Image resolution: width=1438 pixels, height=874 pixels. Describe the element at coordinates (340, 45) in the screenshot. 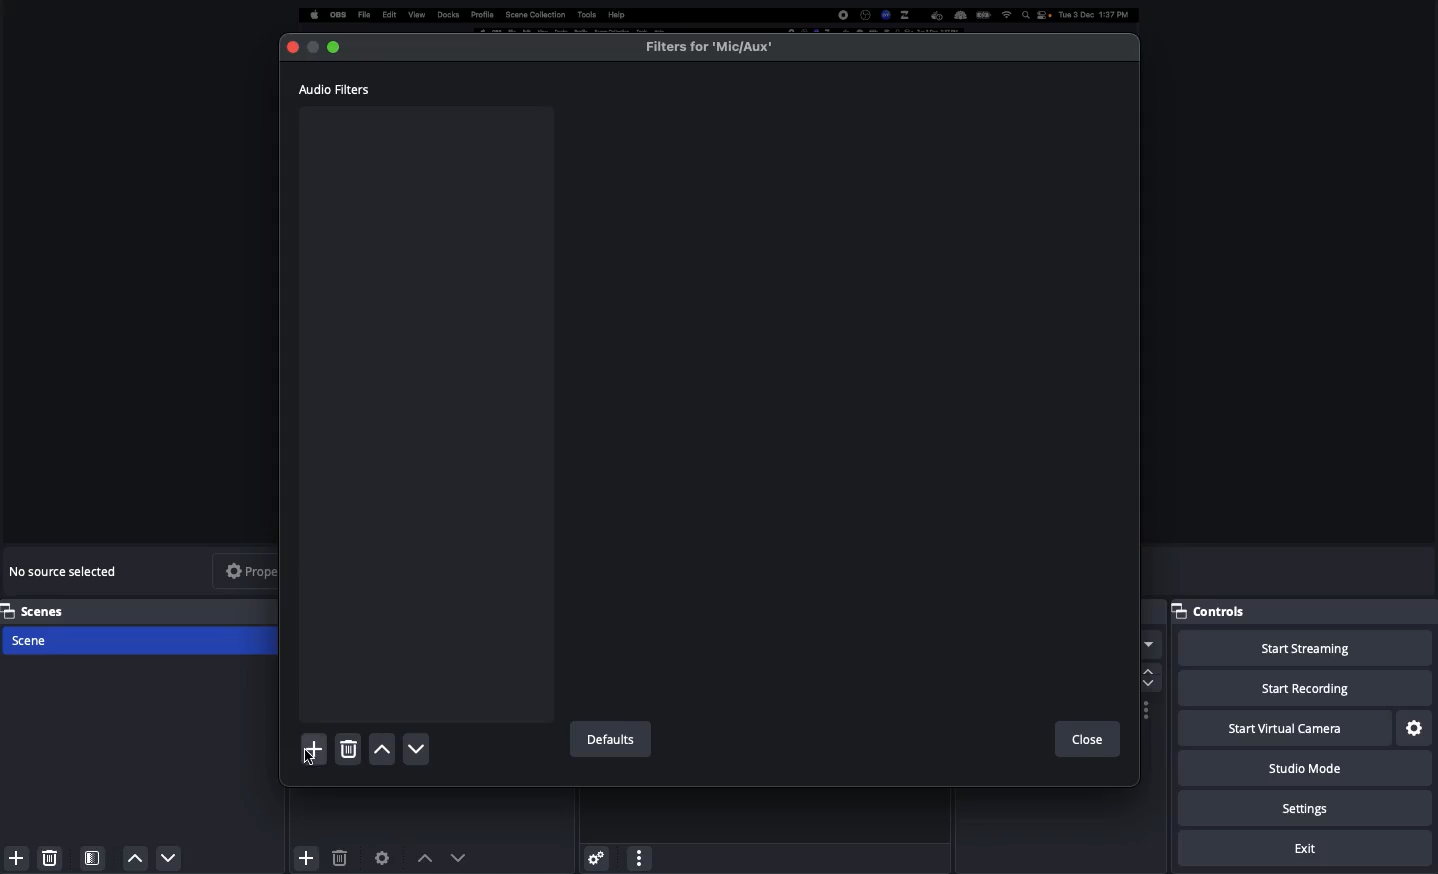

I see `Maximize` at that location.